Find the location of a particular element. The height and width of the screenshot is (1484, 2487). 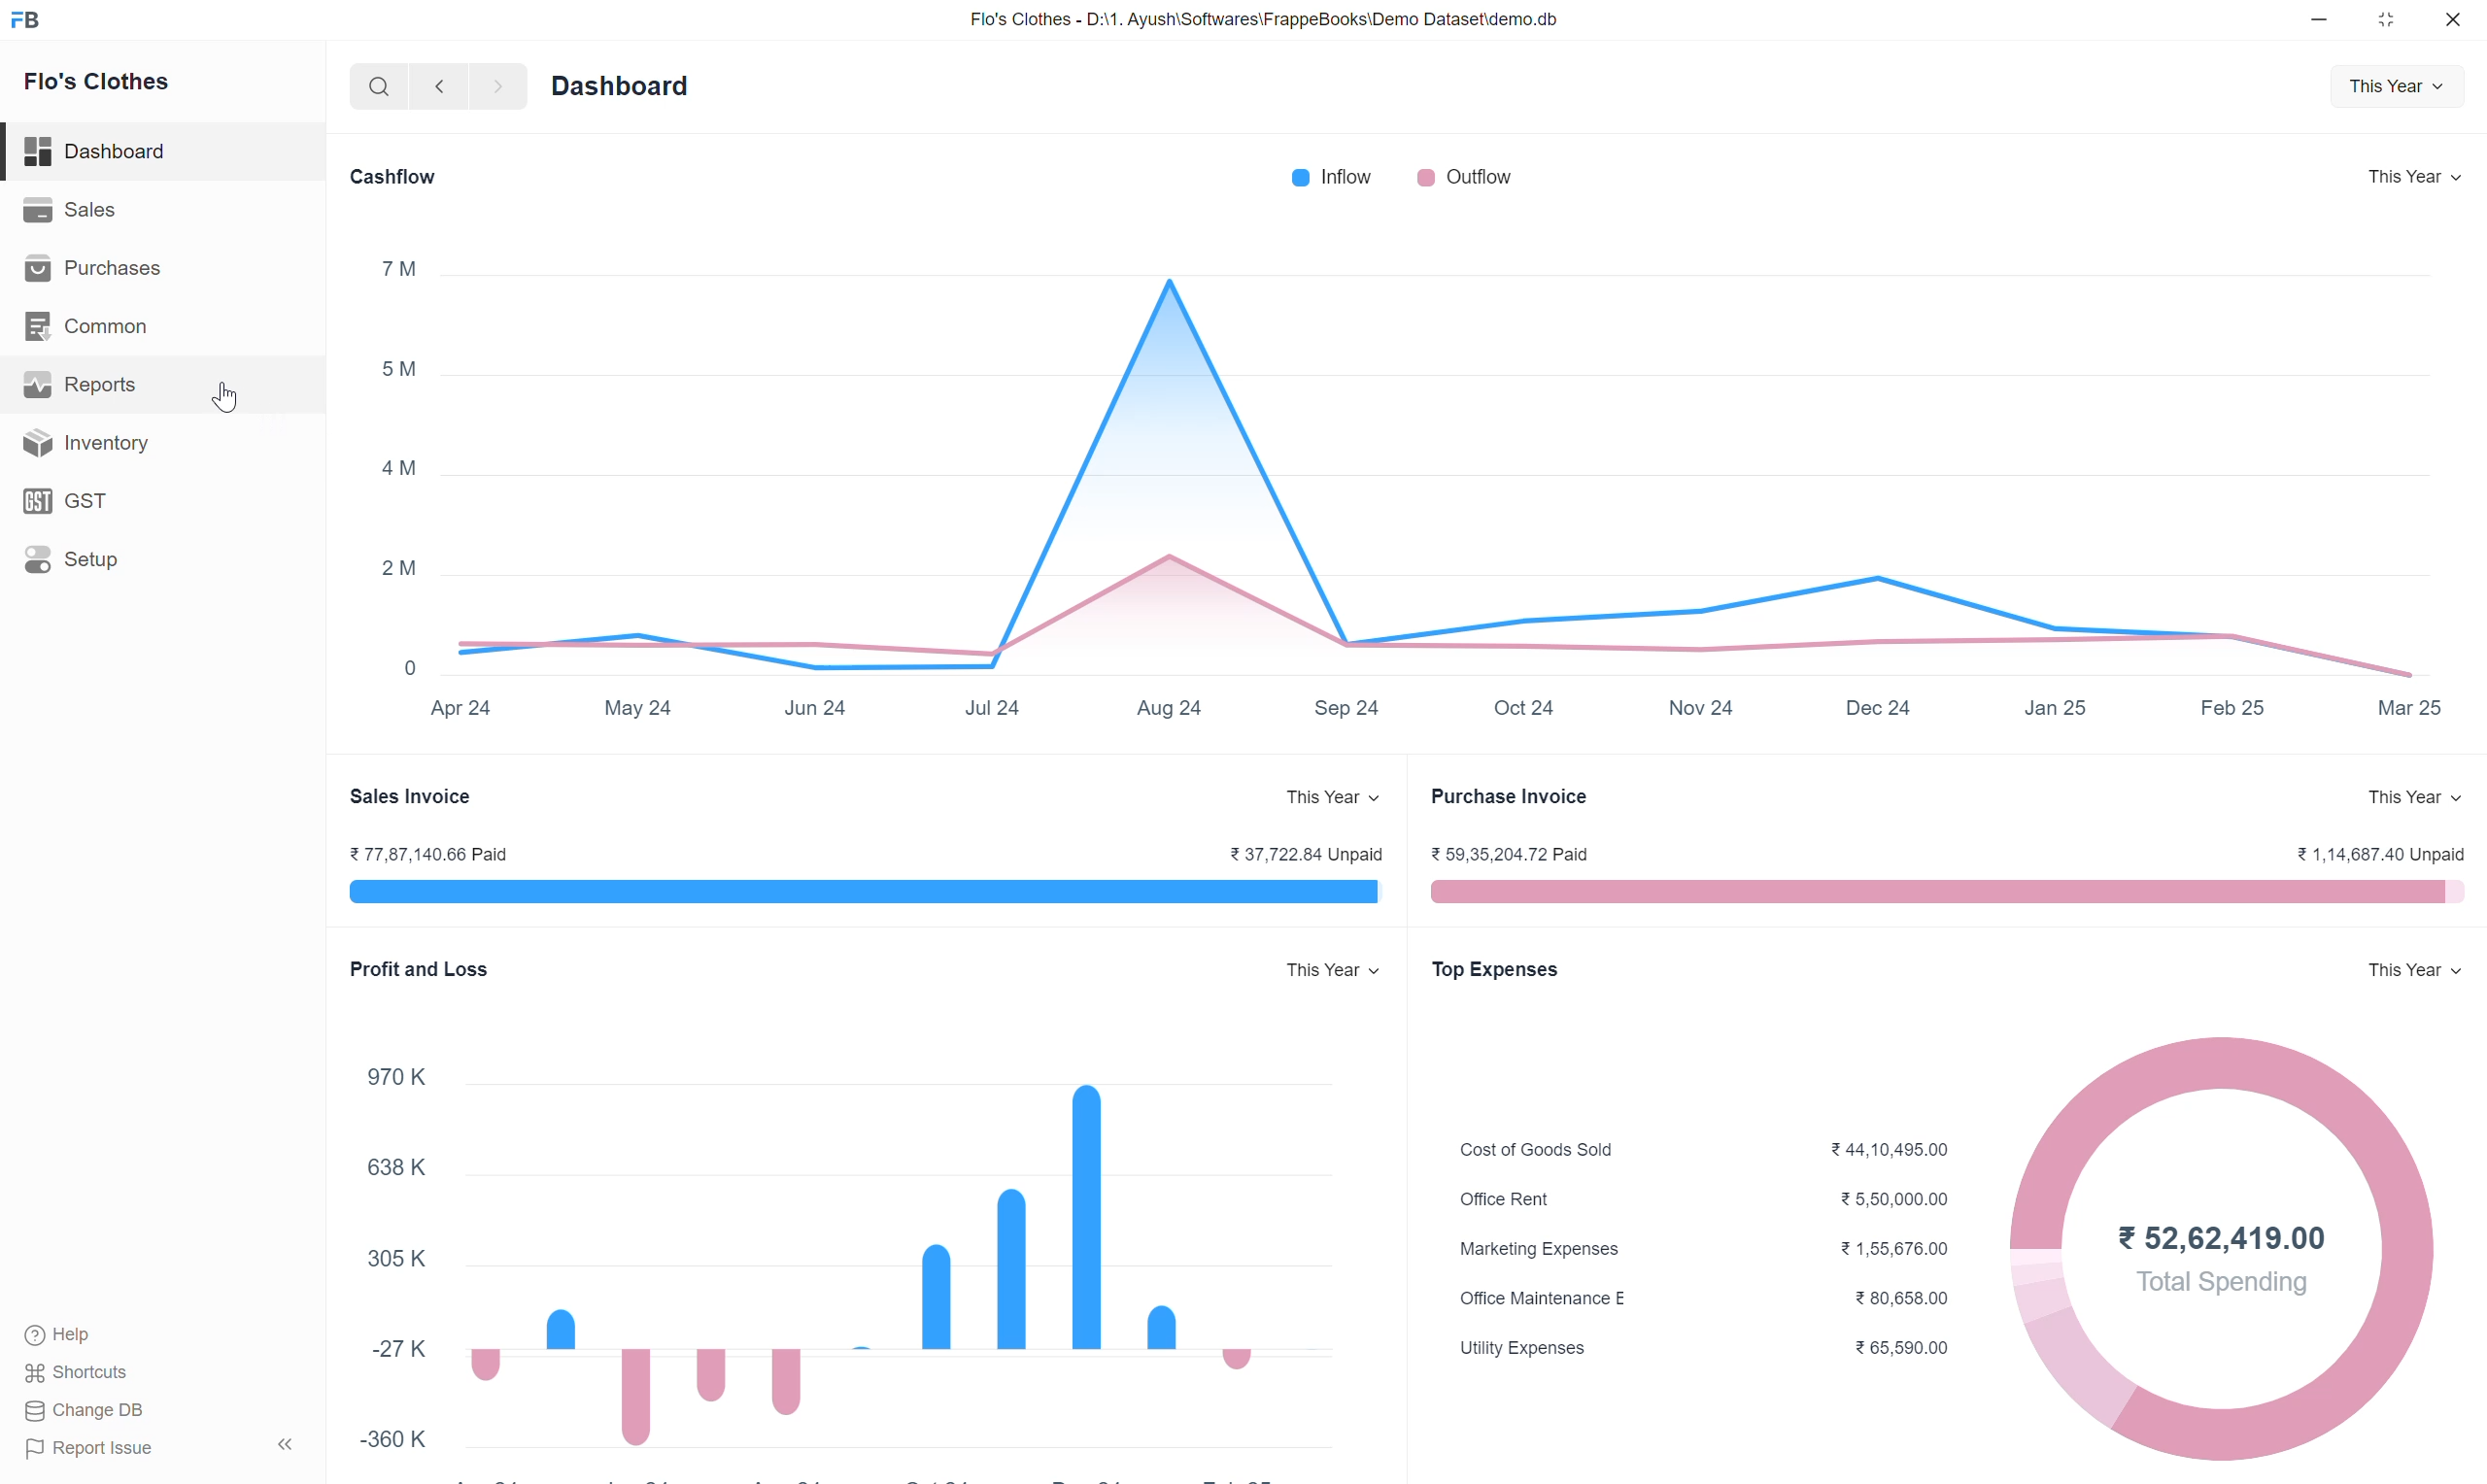

2M is located at coordinates (403, 568).